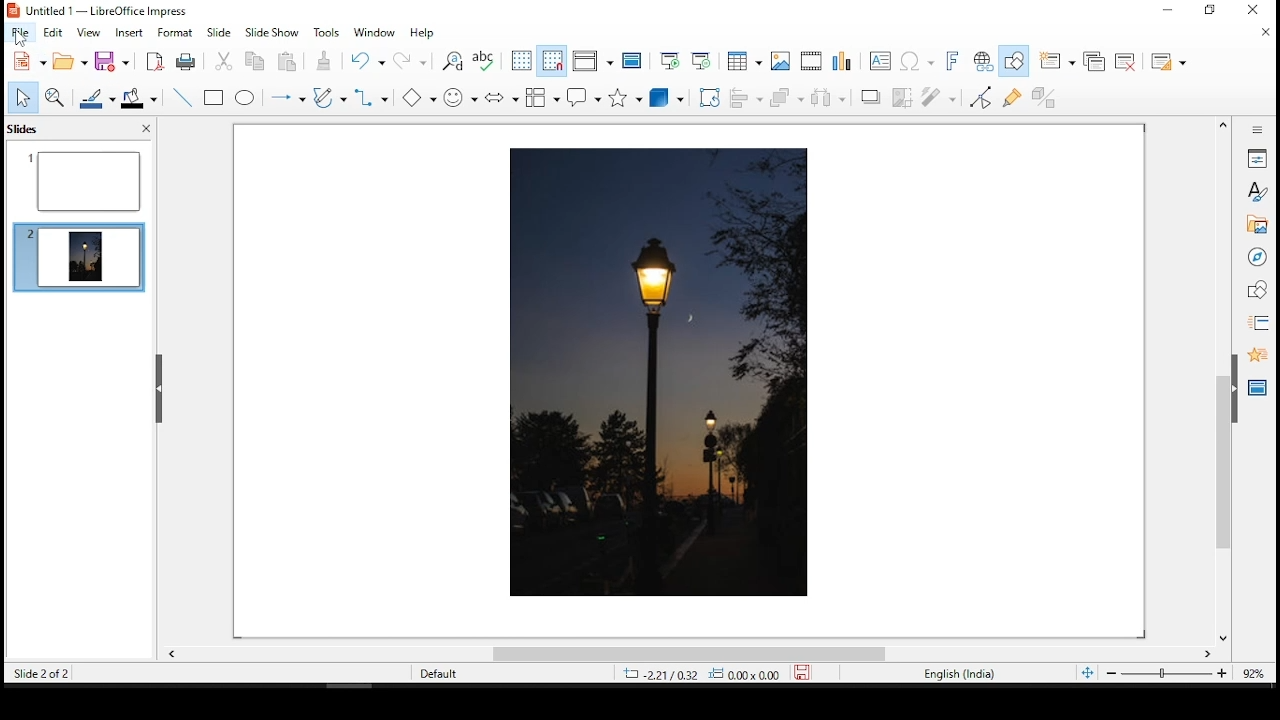 Image resolution: width=1280 pixels, height=720 pixels. Describe the element at coordinates (85, 180) in the screenshot. I see `slide 1` at that location.